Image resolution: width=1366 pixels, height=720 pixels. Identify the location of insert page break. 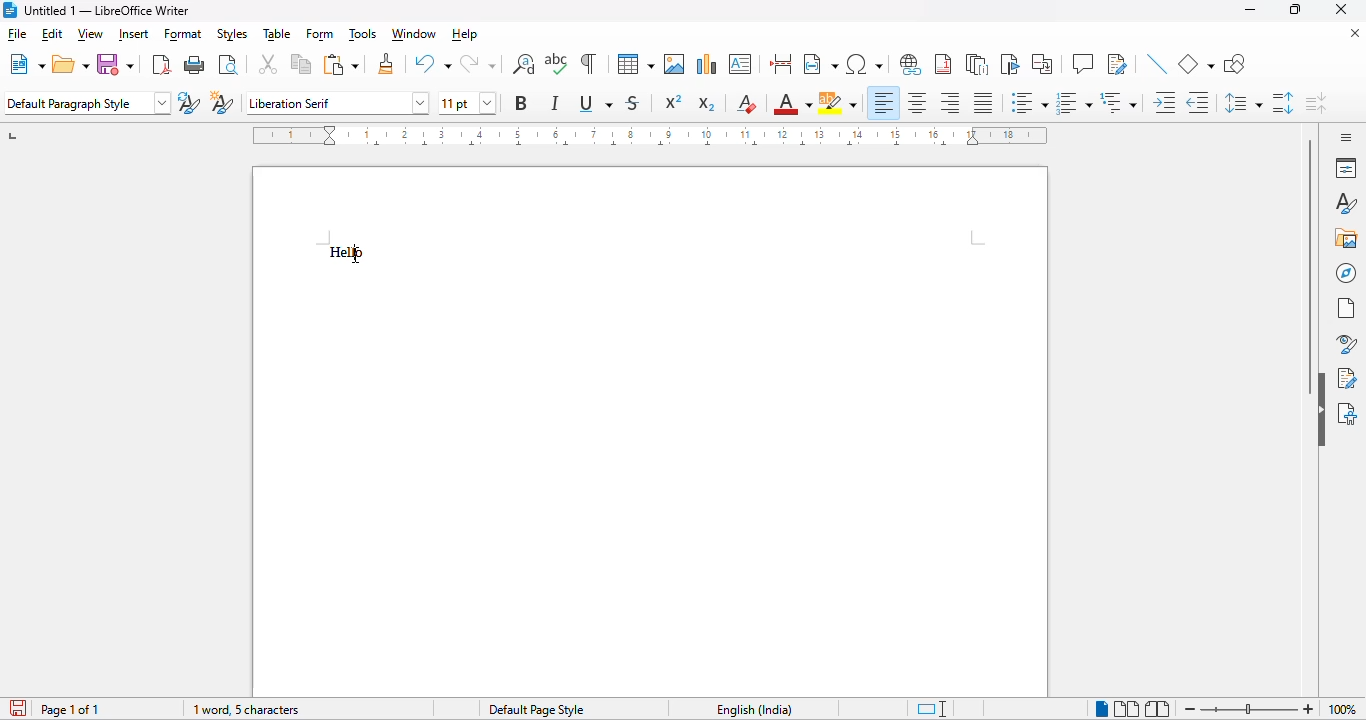
(782, 64).